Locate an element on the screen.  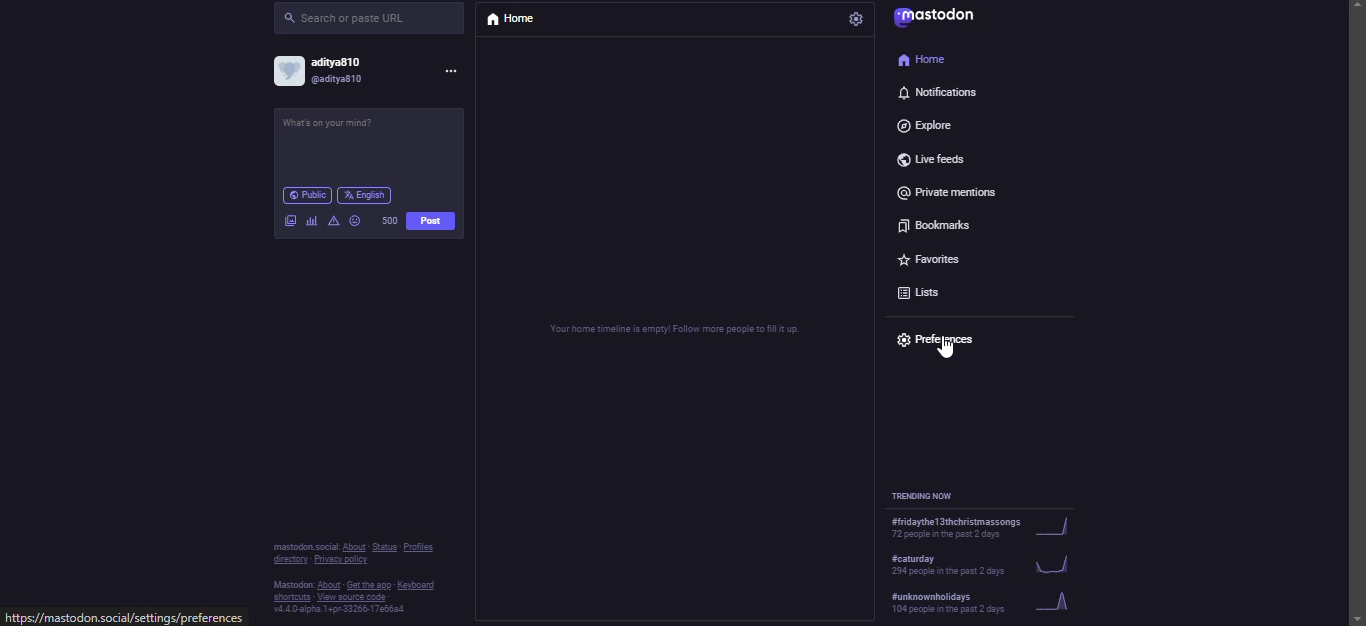
500 is located at coordinates (393, 218).